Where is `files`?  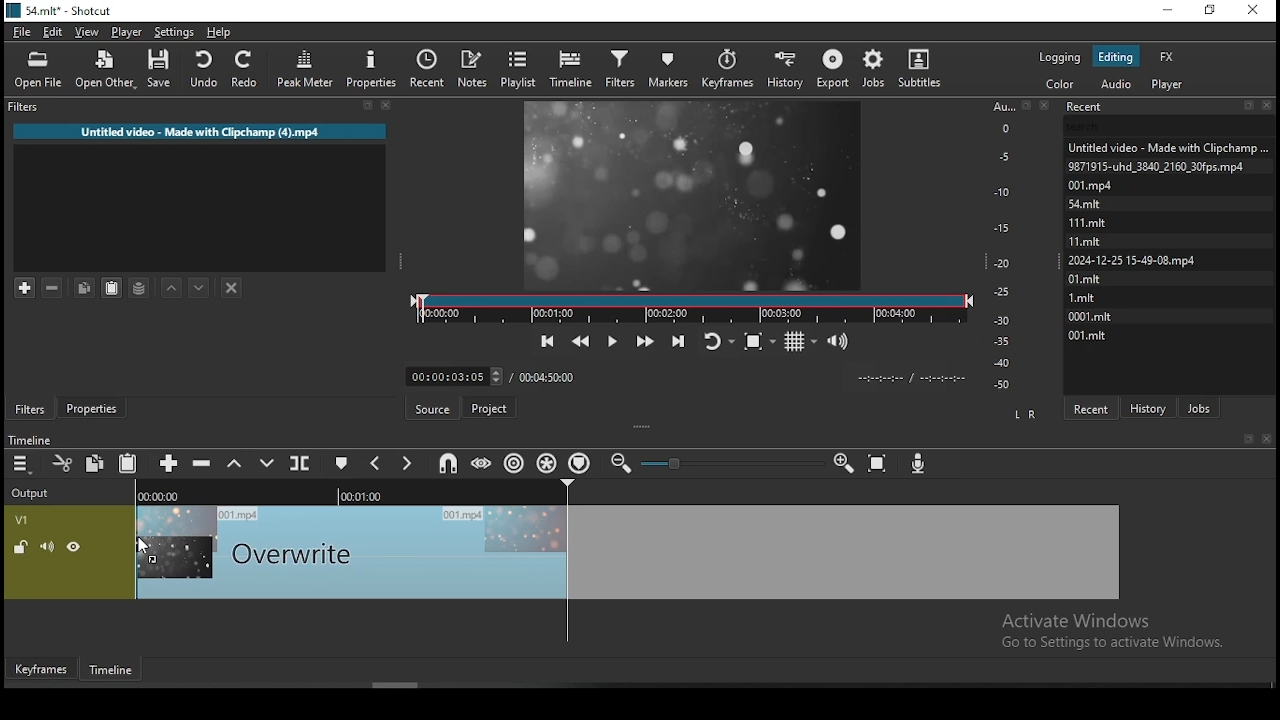
files is located at coordinates (1089, 317).